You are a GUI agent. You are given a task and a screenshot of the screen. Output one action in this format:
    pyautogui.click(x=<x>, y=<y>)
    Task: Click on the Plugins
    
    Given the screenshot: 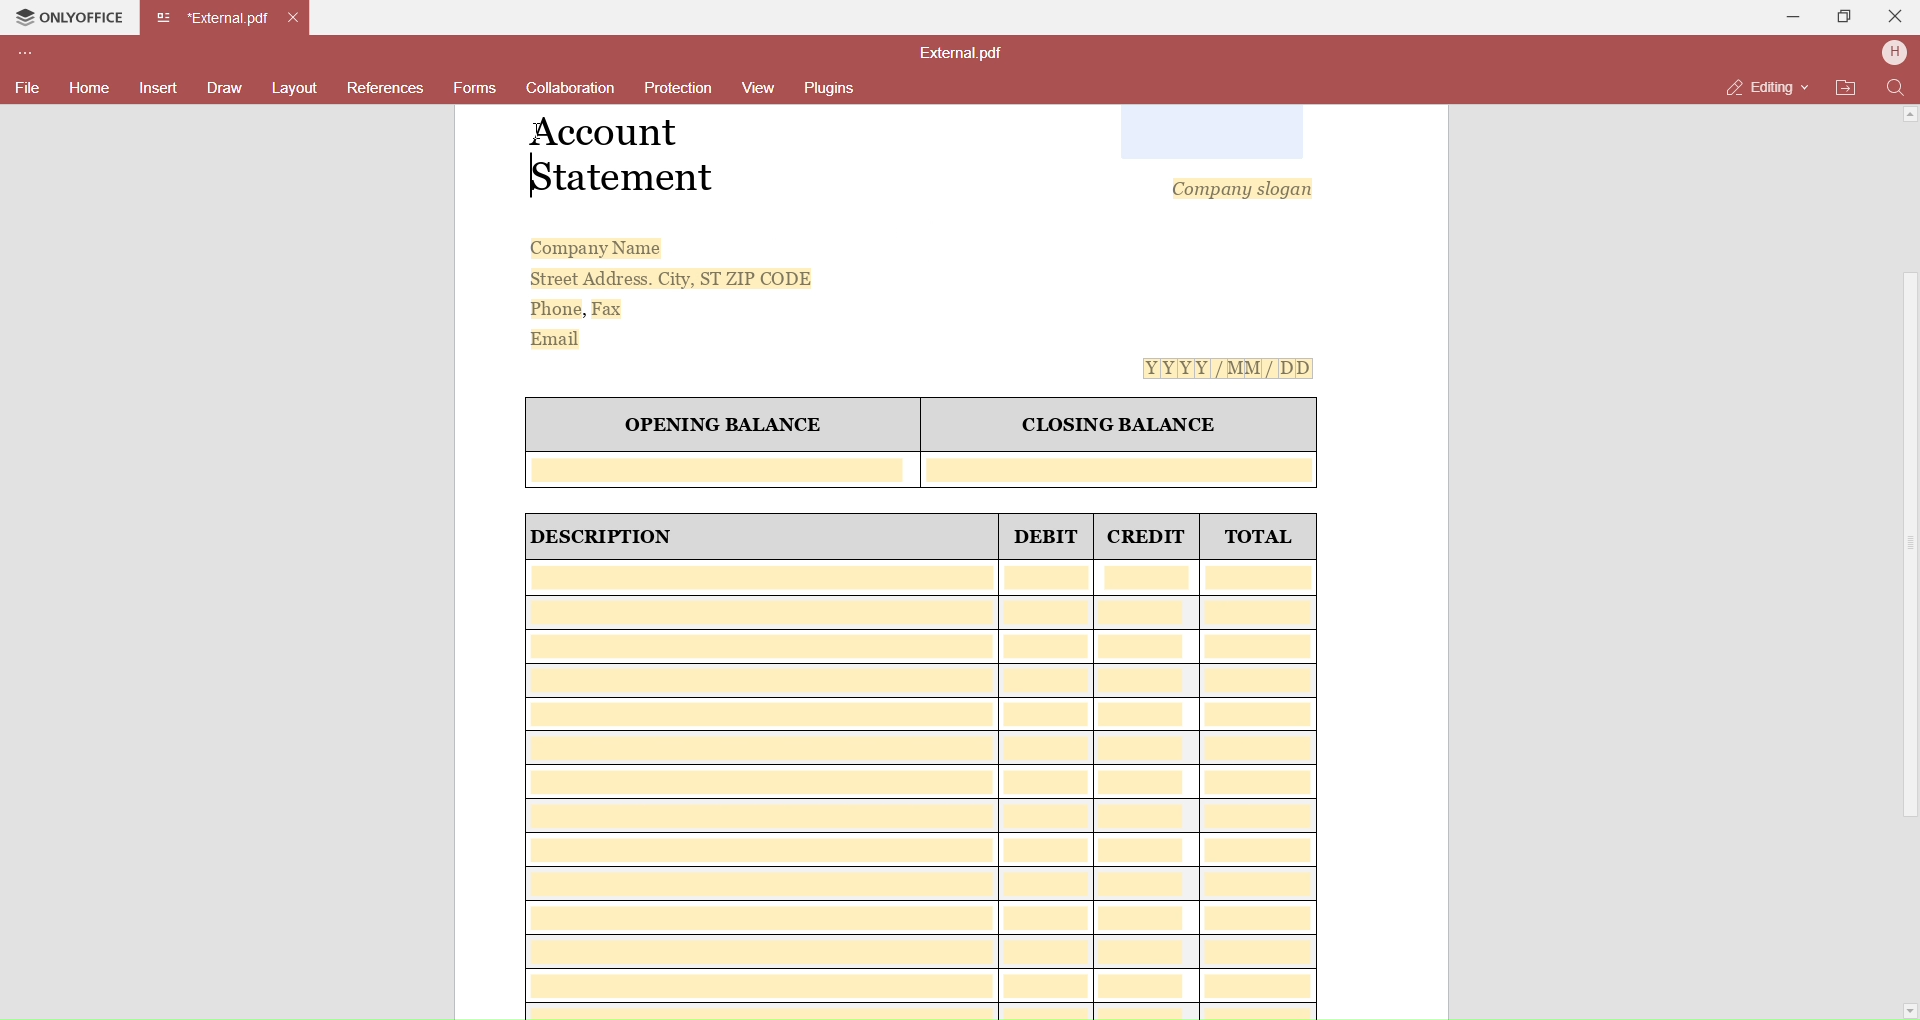 What is the action you would take?
    pyautogui.click(x=835, y=86)
    